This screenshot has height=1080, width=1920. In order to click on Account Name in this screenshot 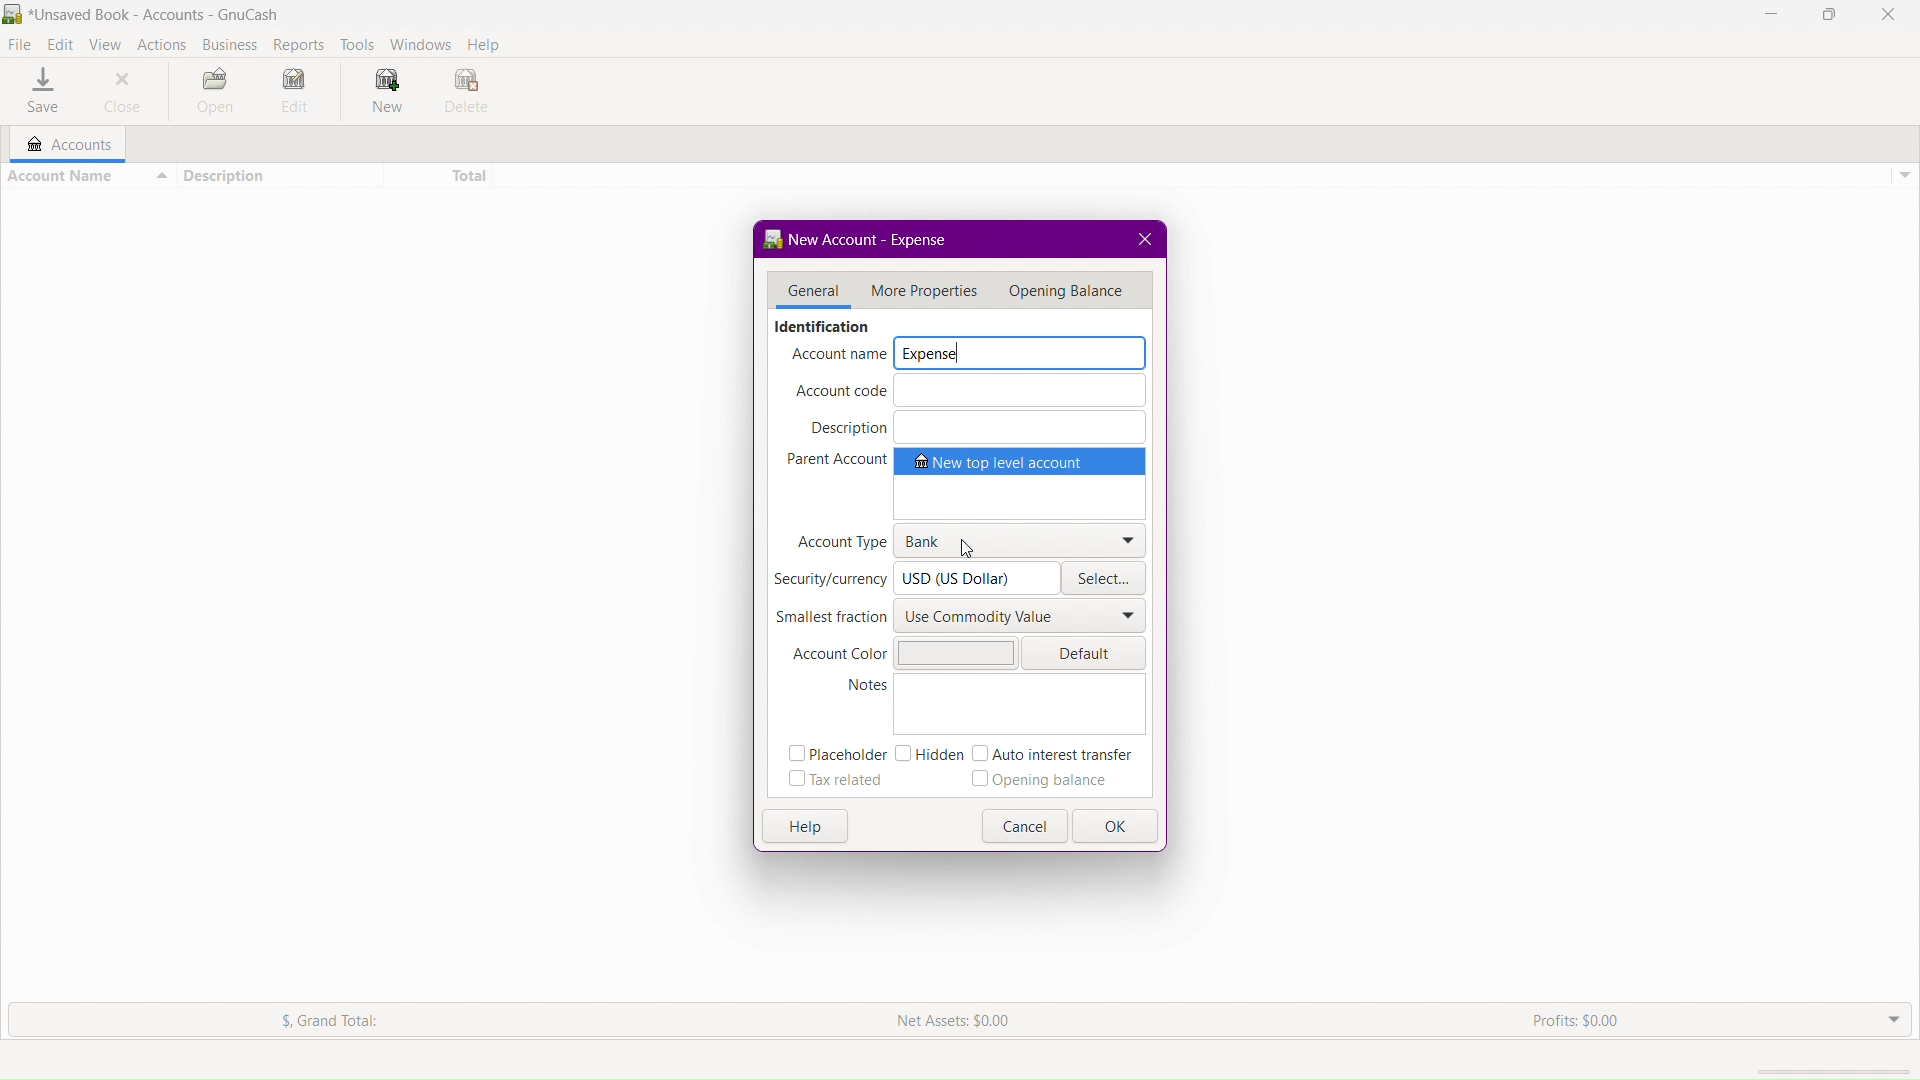, I will do `click(836, 356)`.